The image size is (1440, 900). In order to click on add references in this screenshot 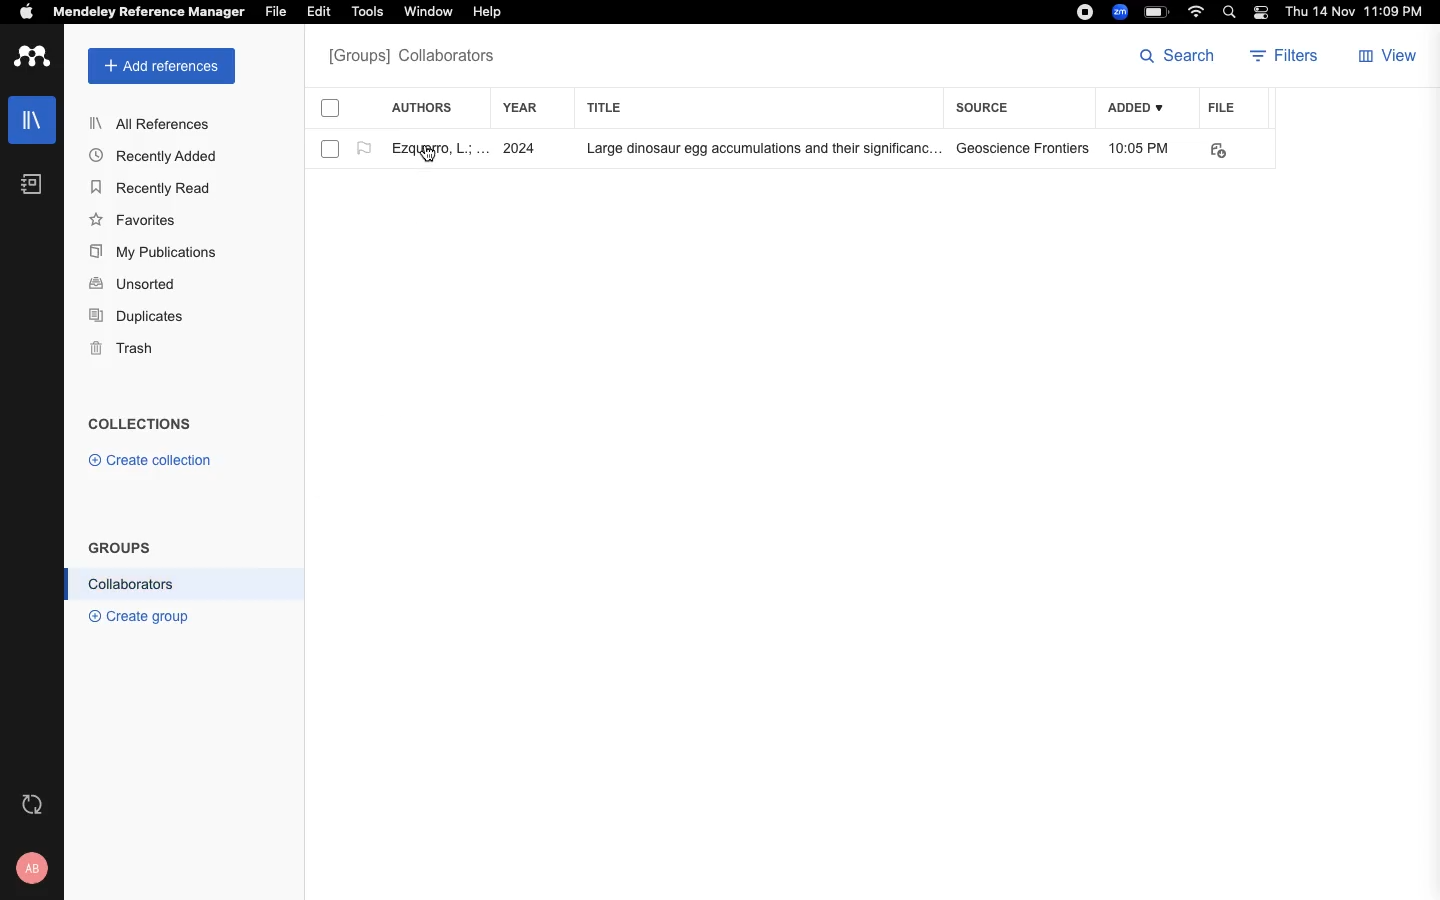, I will do `click(162, 66)`.